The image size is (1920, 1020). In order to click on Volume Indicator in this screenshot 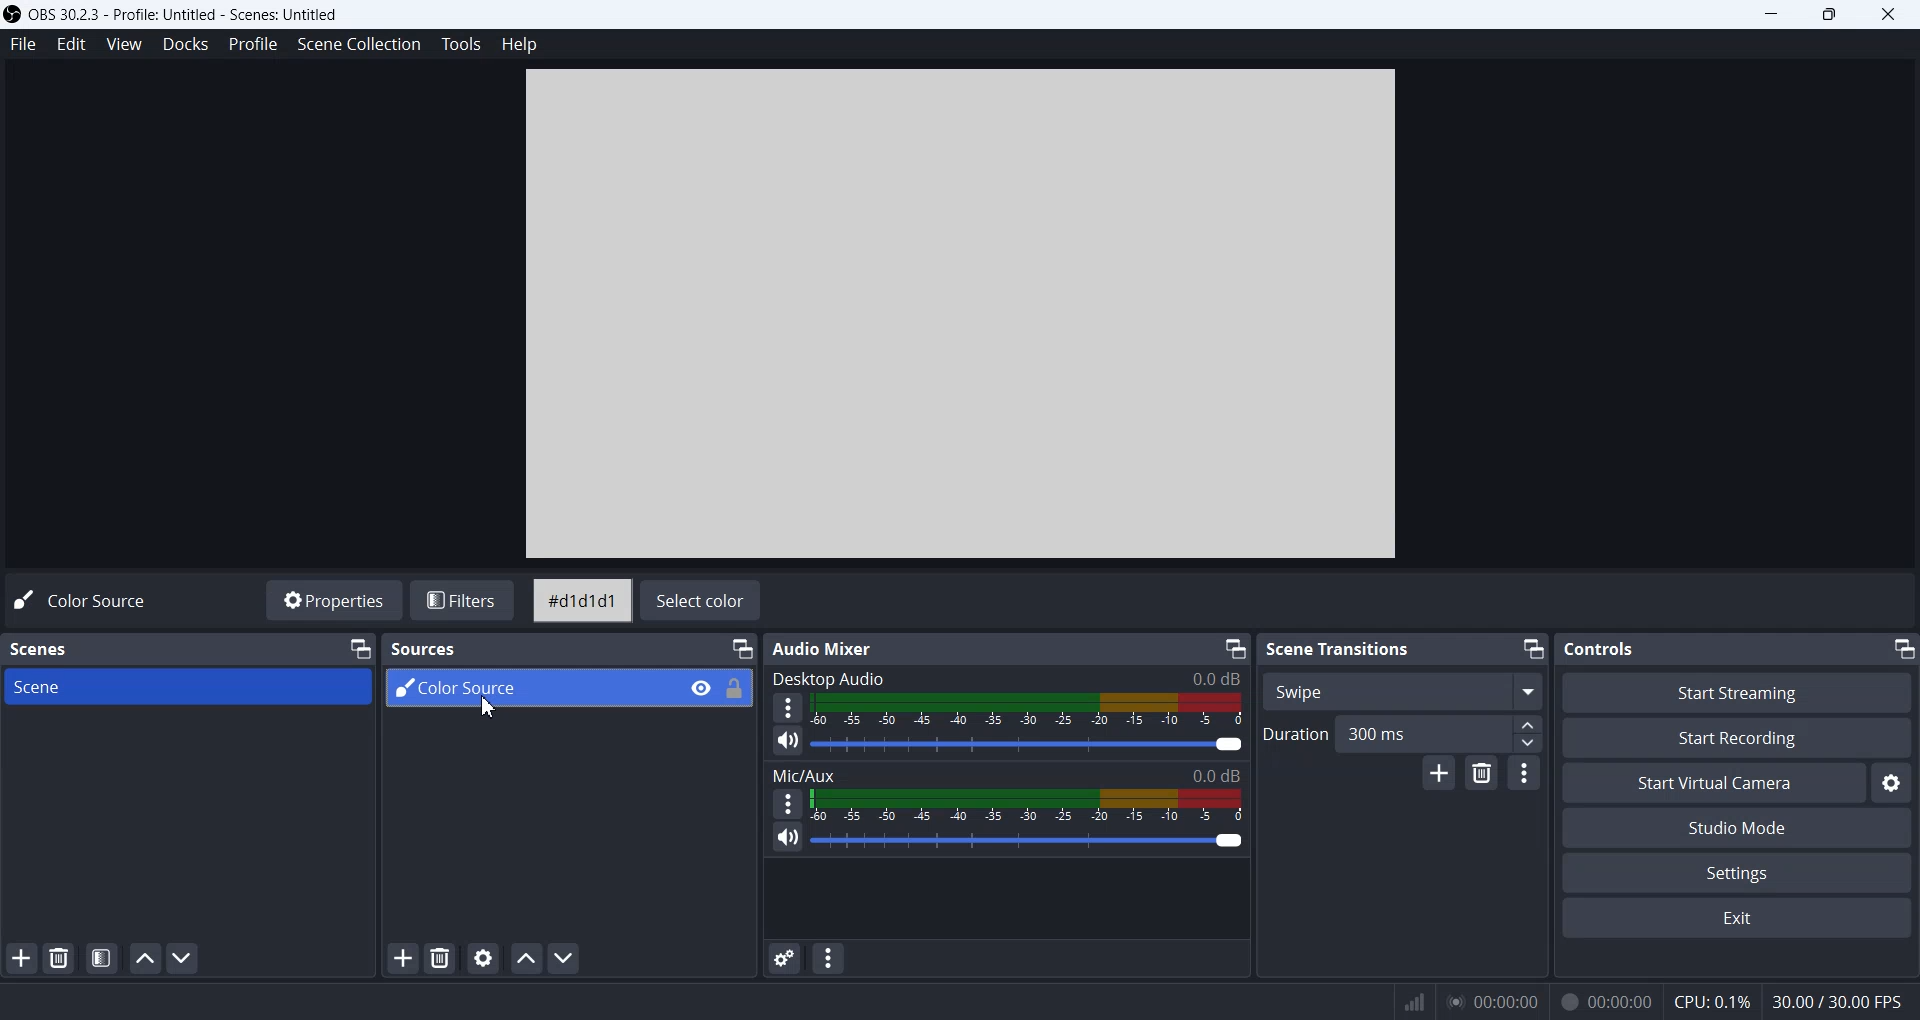, I will do `click(1029, 805)`.